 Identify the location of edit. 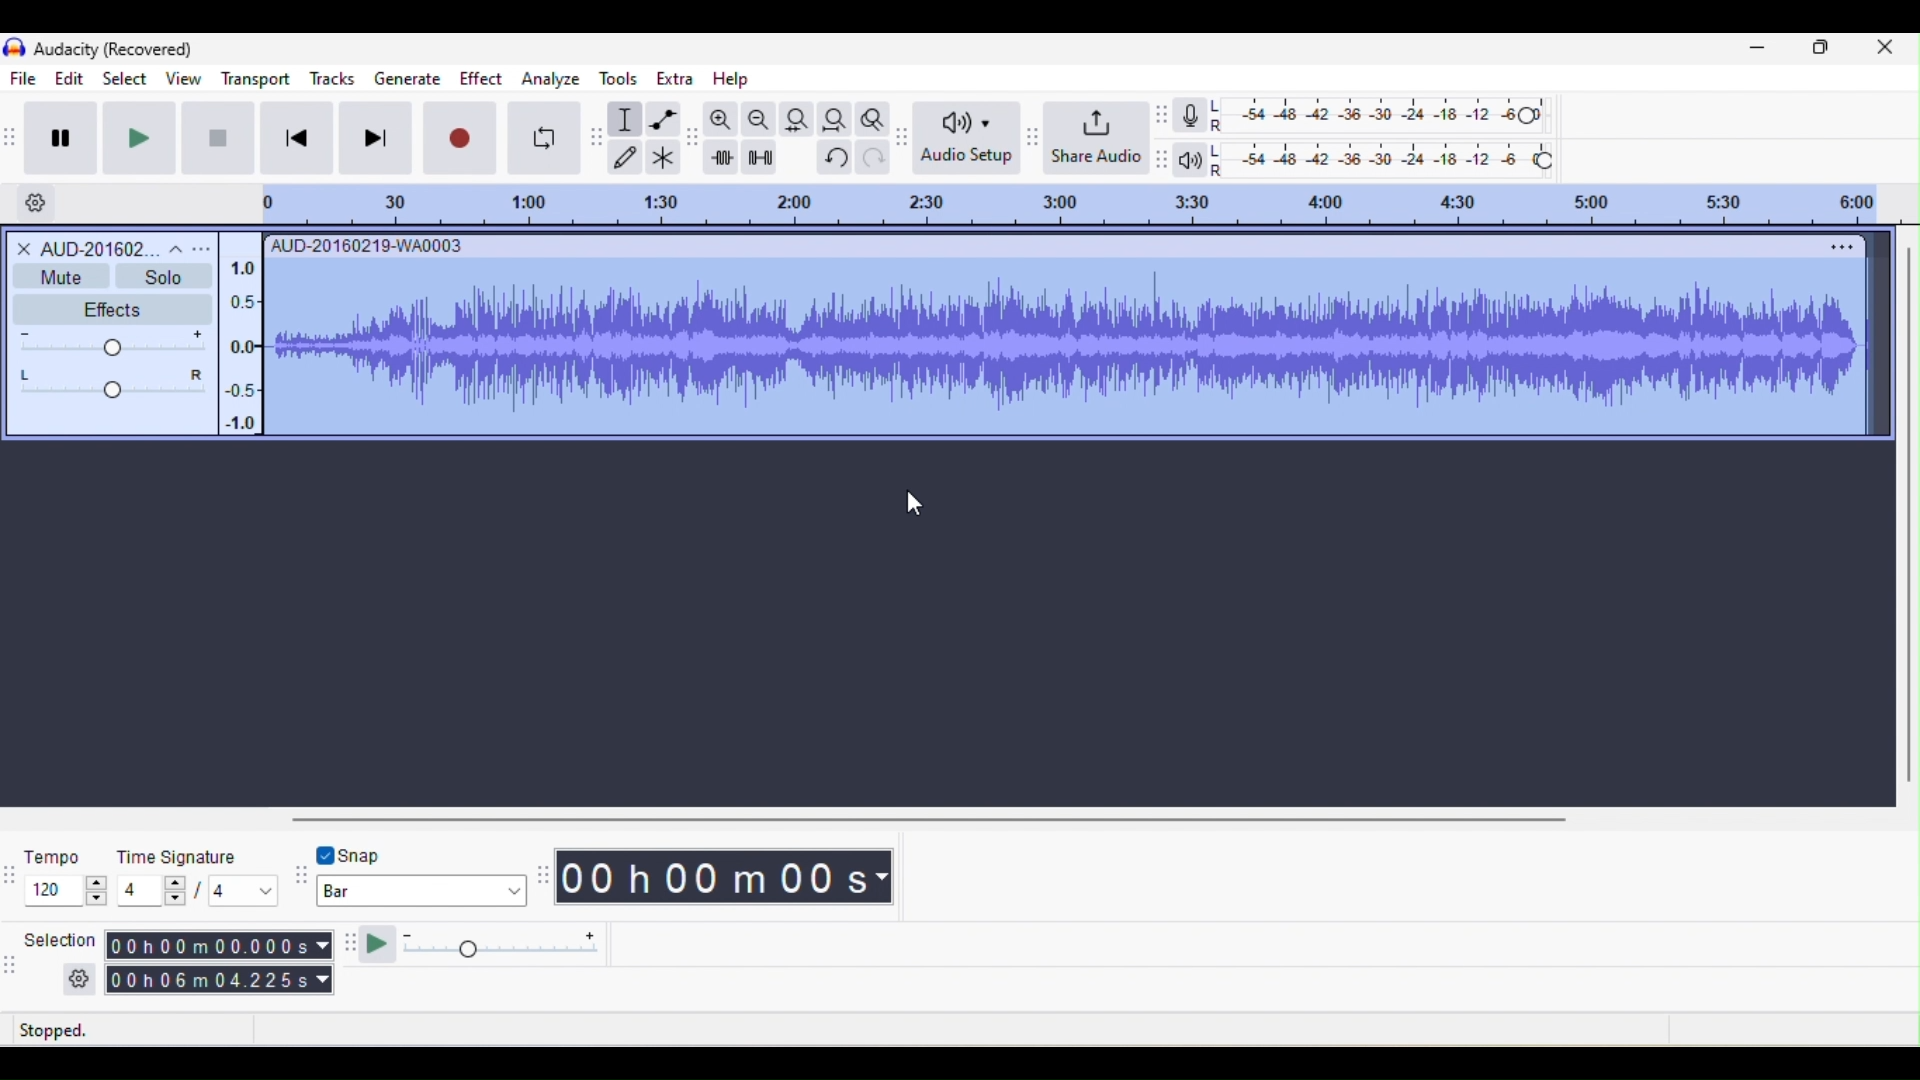
(64, 79).